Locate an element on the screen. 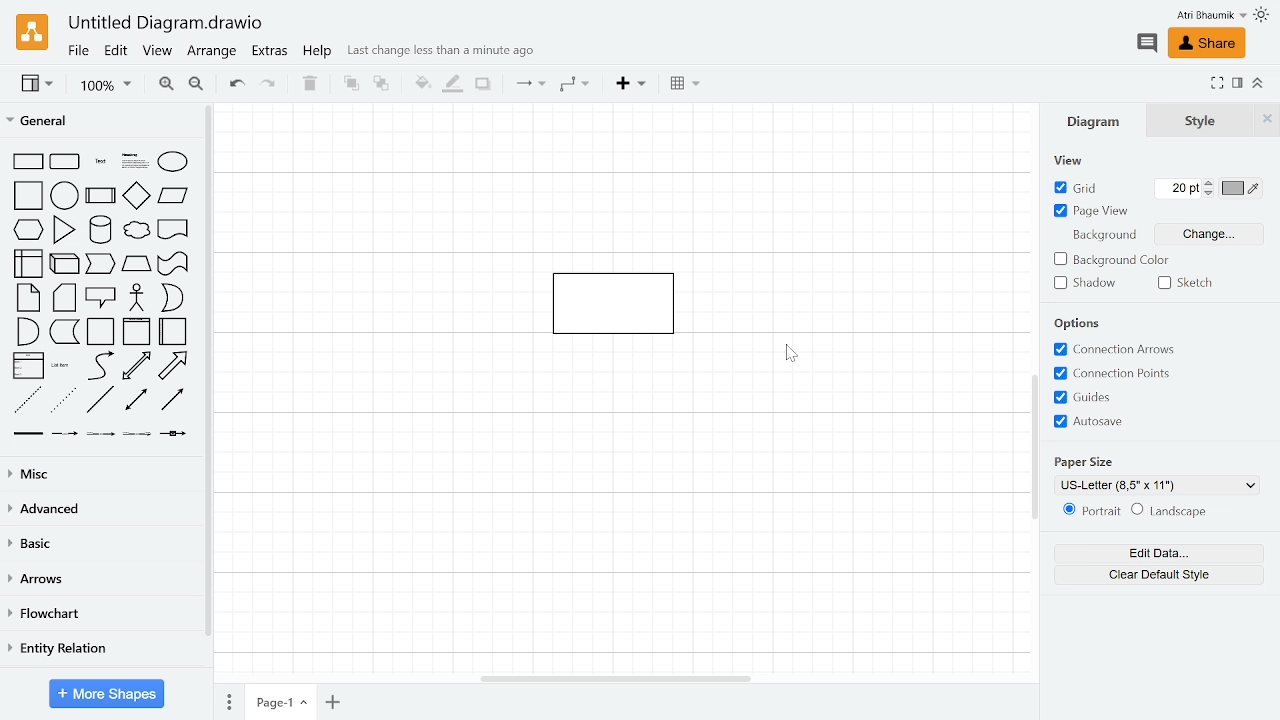  Extras is located at coordinates (270, 52).